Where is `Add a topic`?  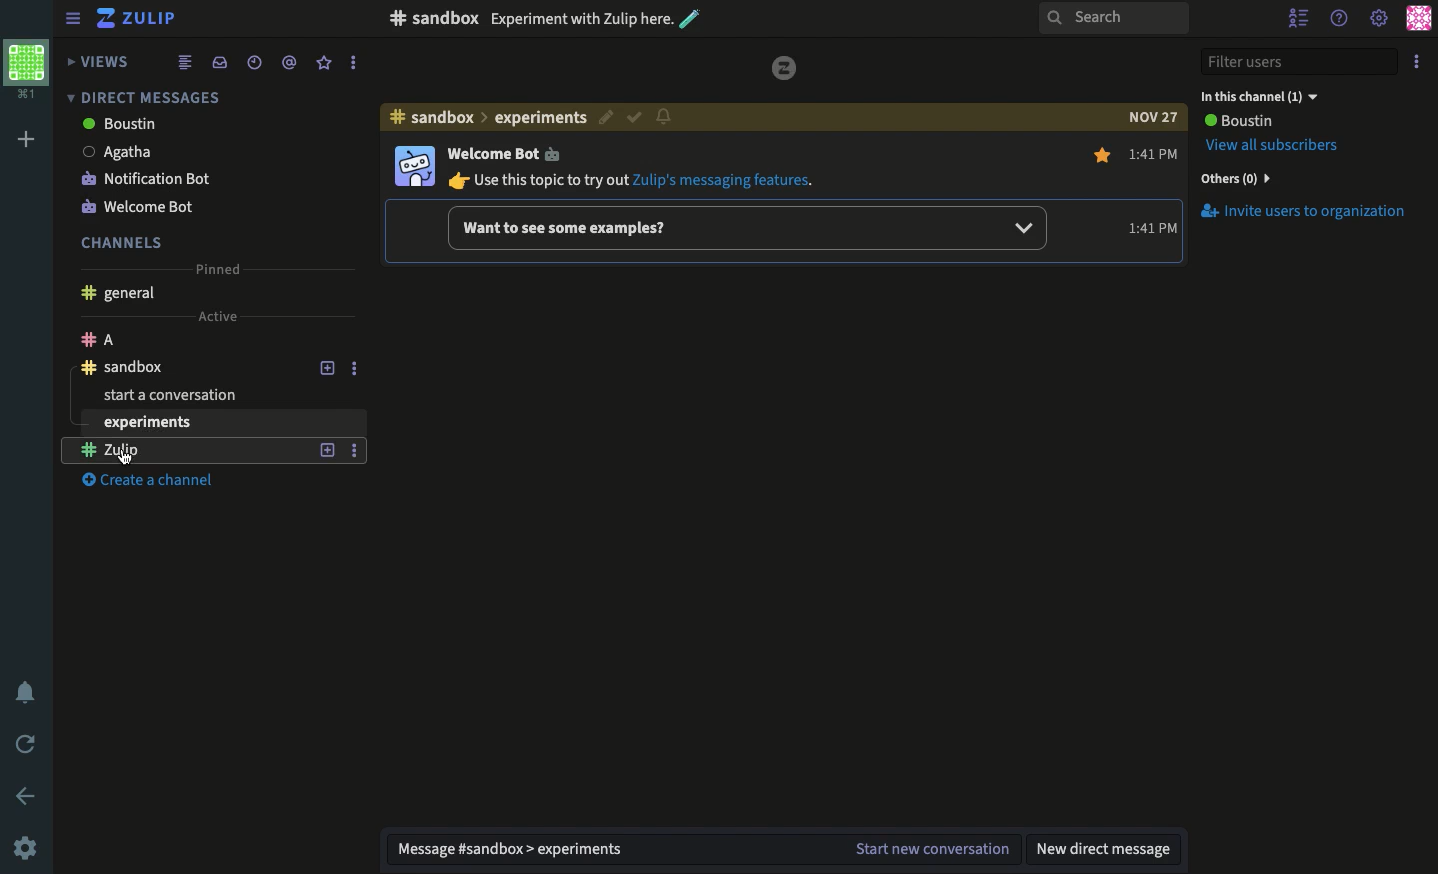
Add a topic is located at coordinates (330, 367).